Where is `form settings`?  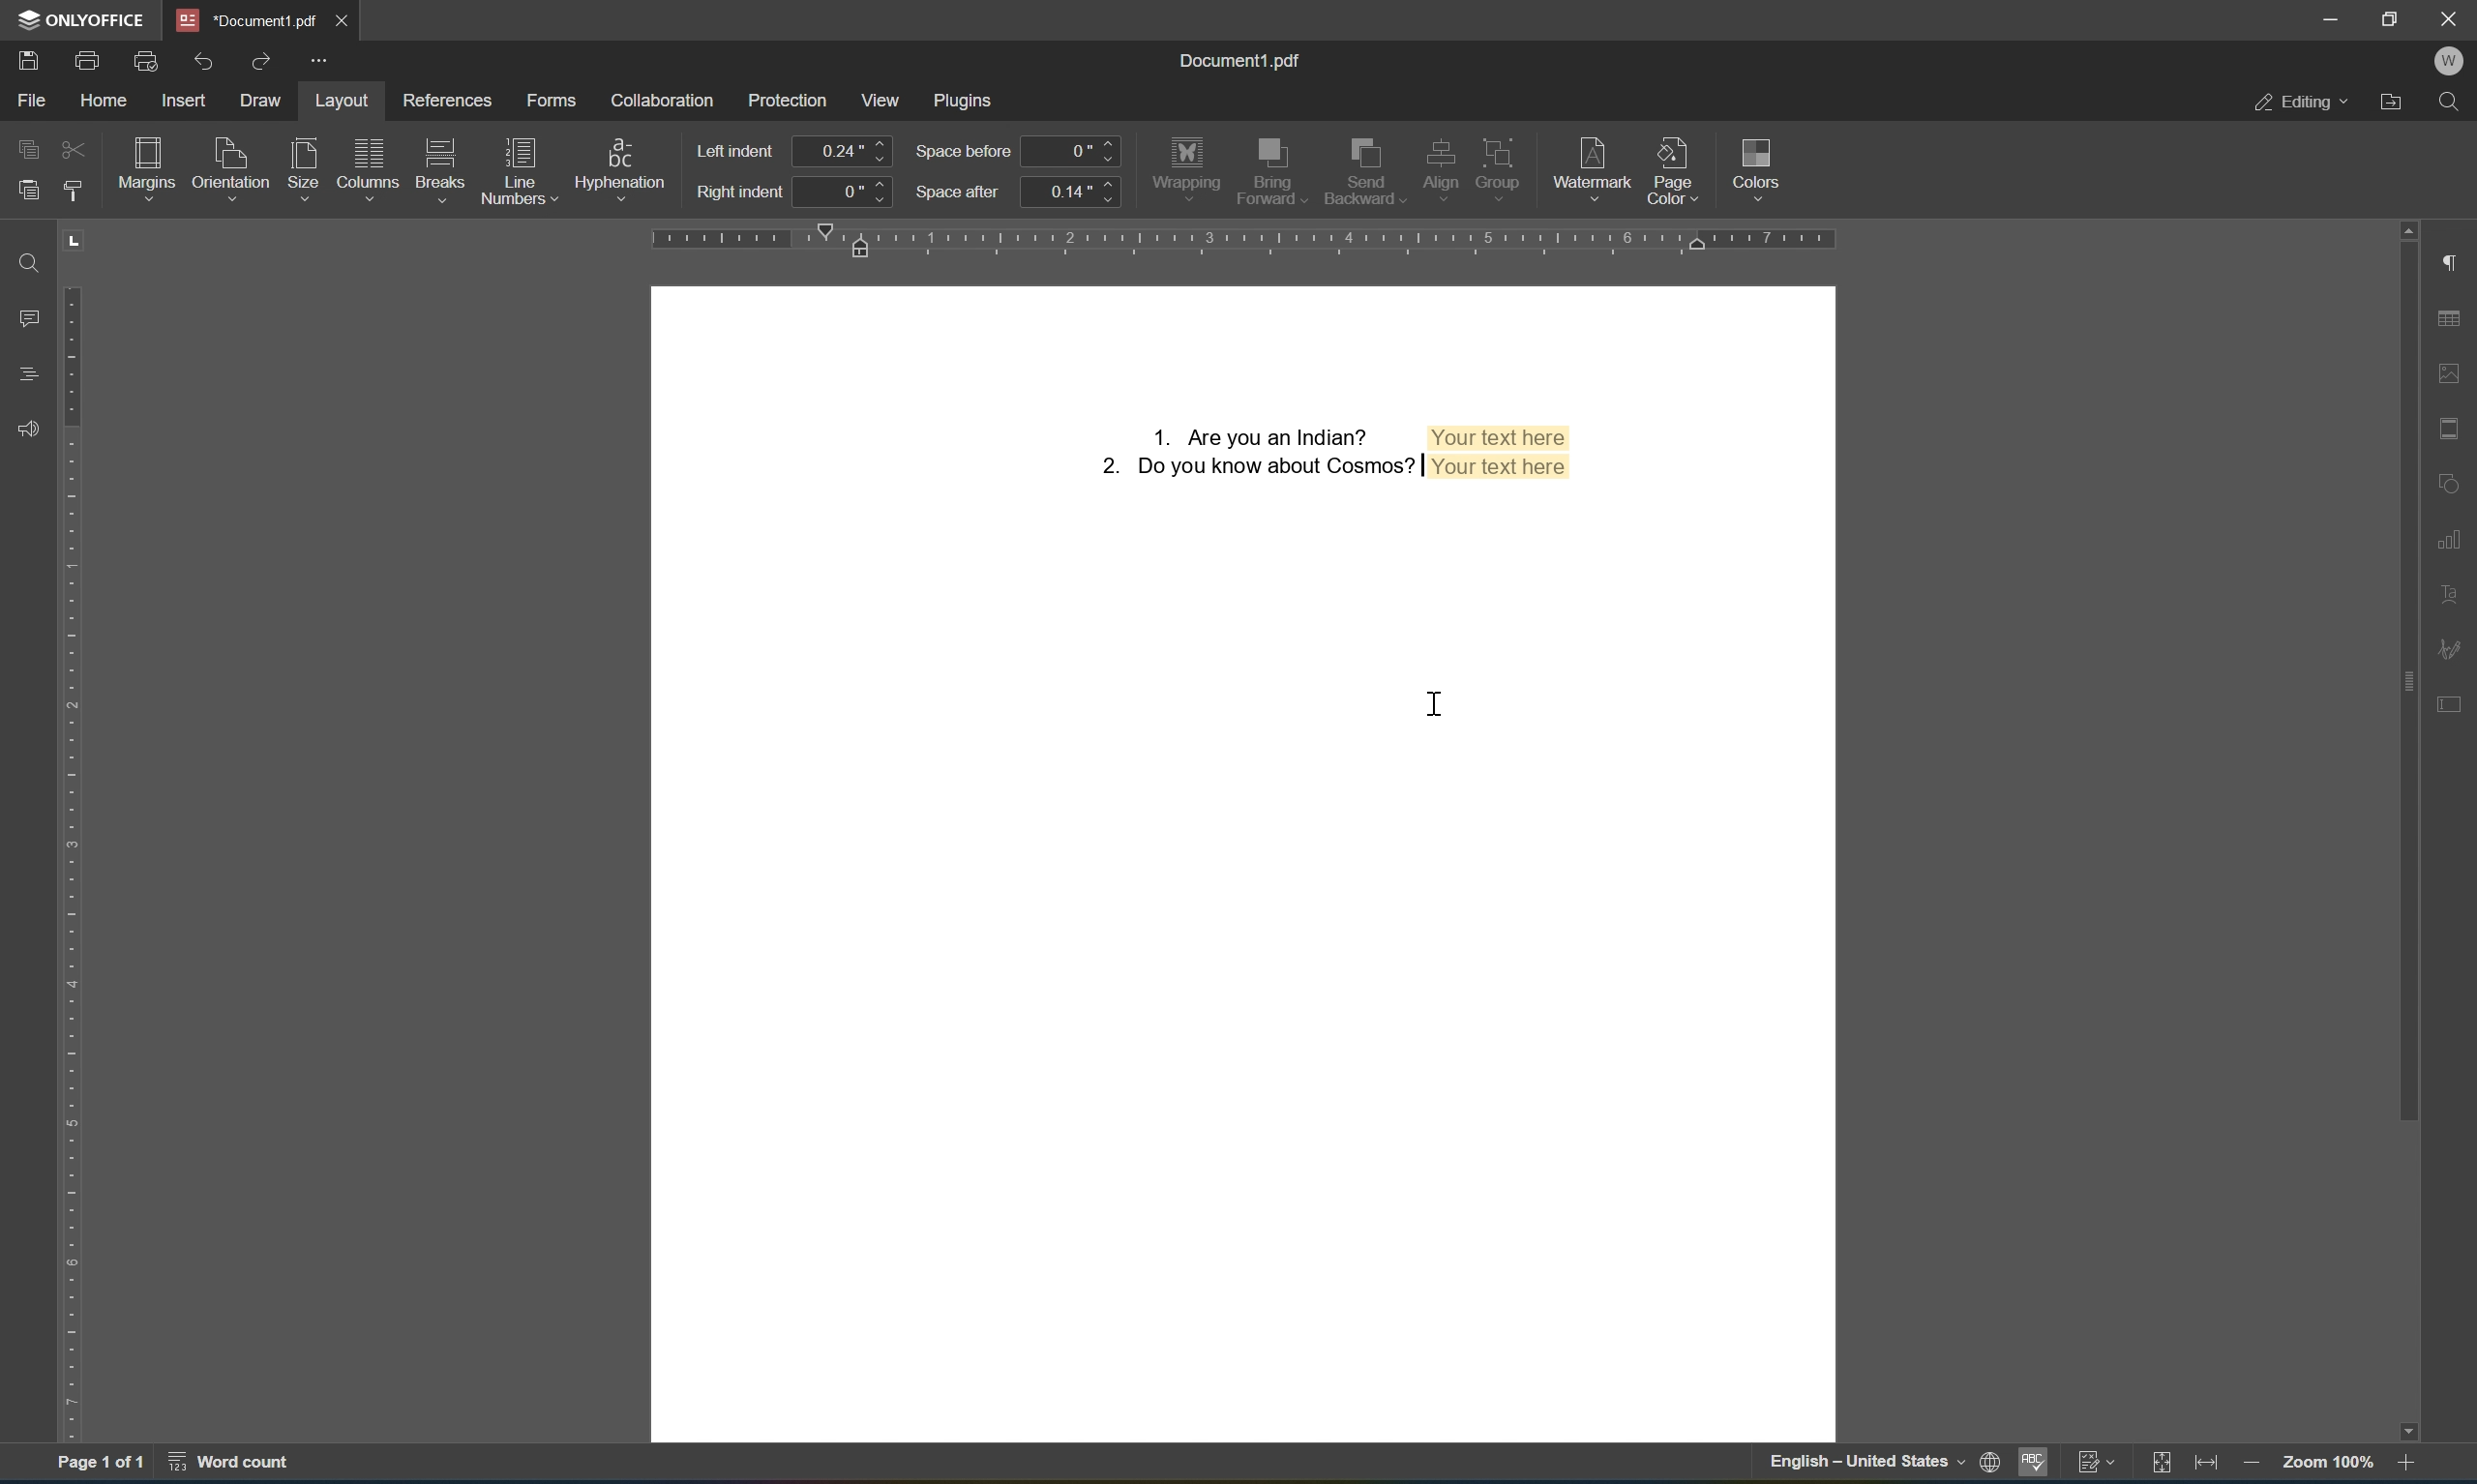
form settings is located at coordinates (2454, 702).